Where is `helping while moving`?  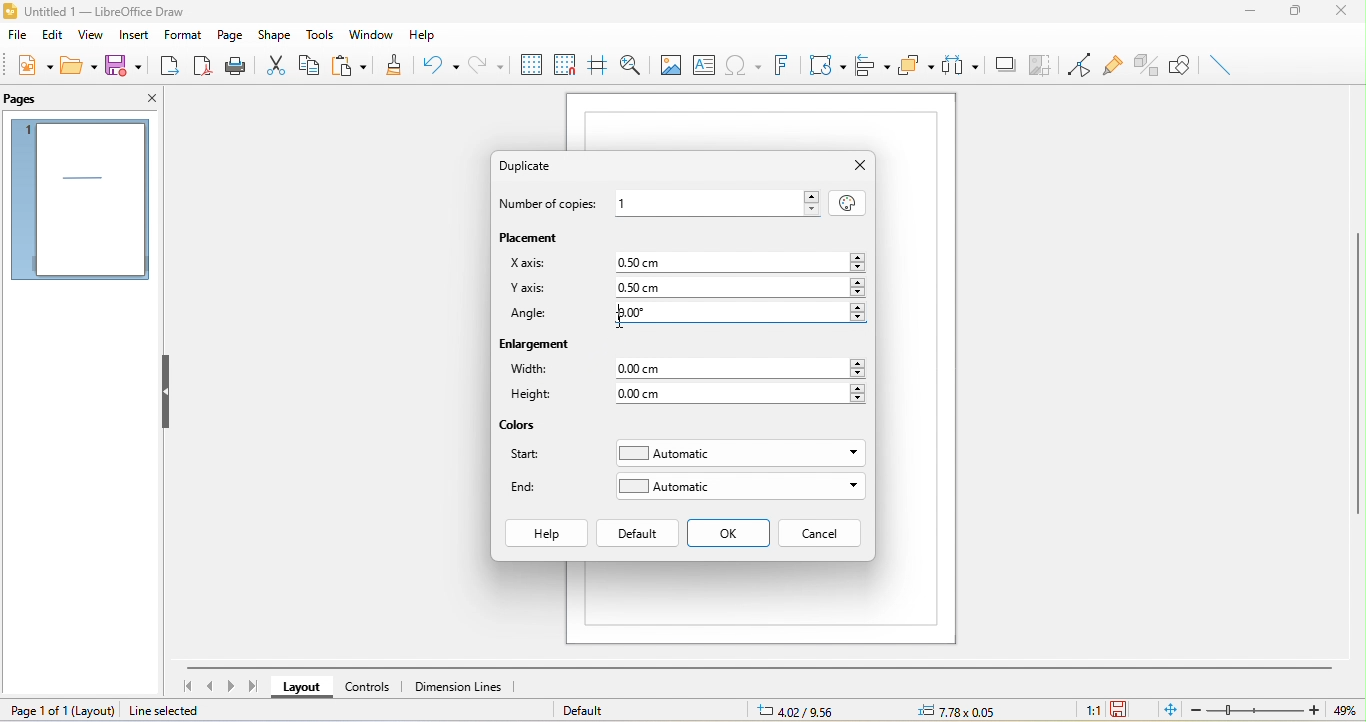 helping while moving is located at coordinates (596, 61).